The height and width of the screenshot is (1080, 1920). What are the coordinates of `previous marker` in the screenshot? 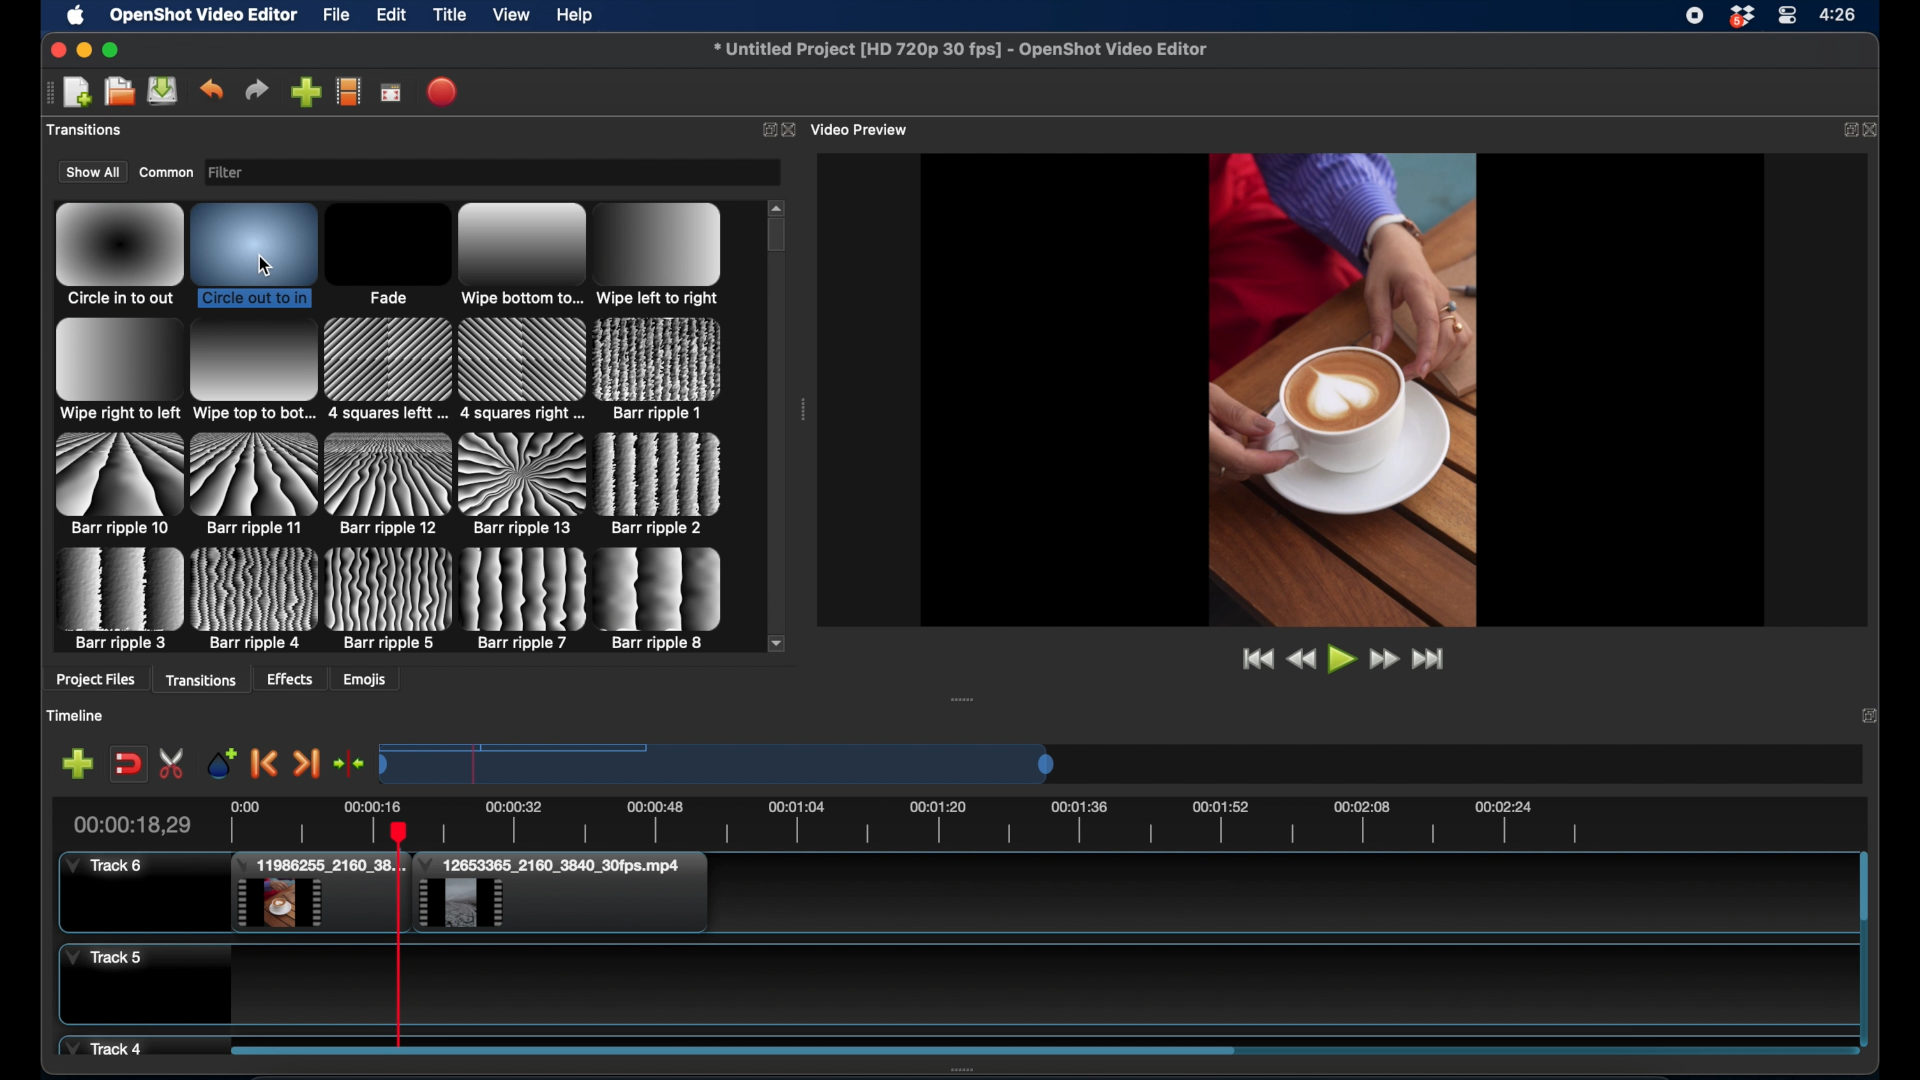 It's located at (266, 765).